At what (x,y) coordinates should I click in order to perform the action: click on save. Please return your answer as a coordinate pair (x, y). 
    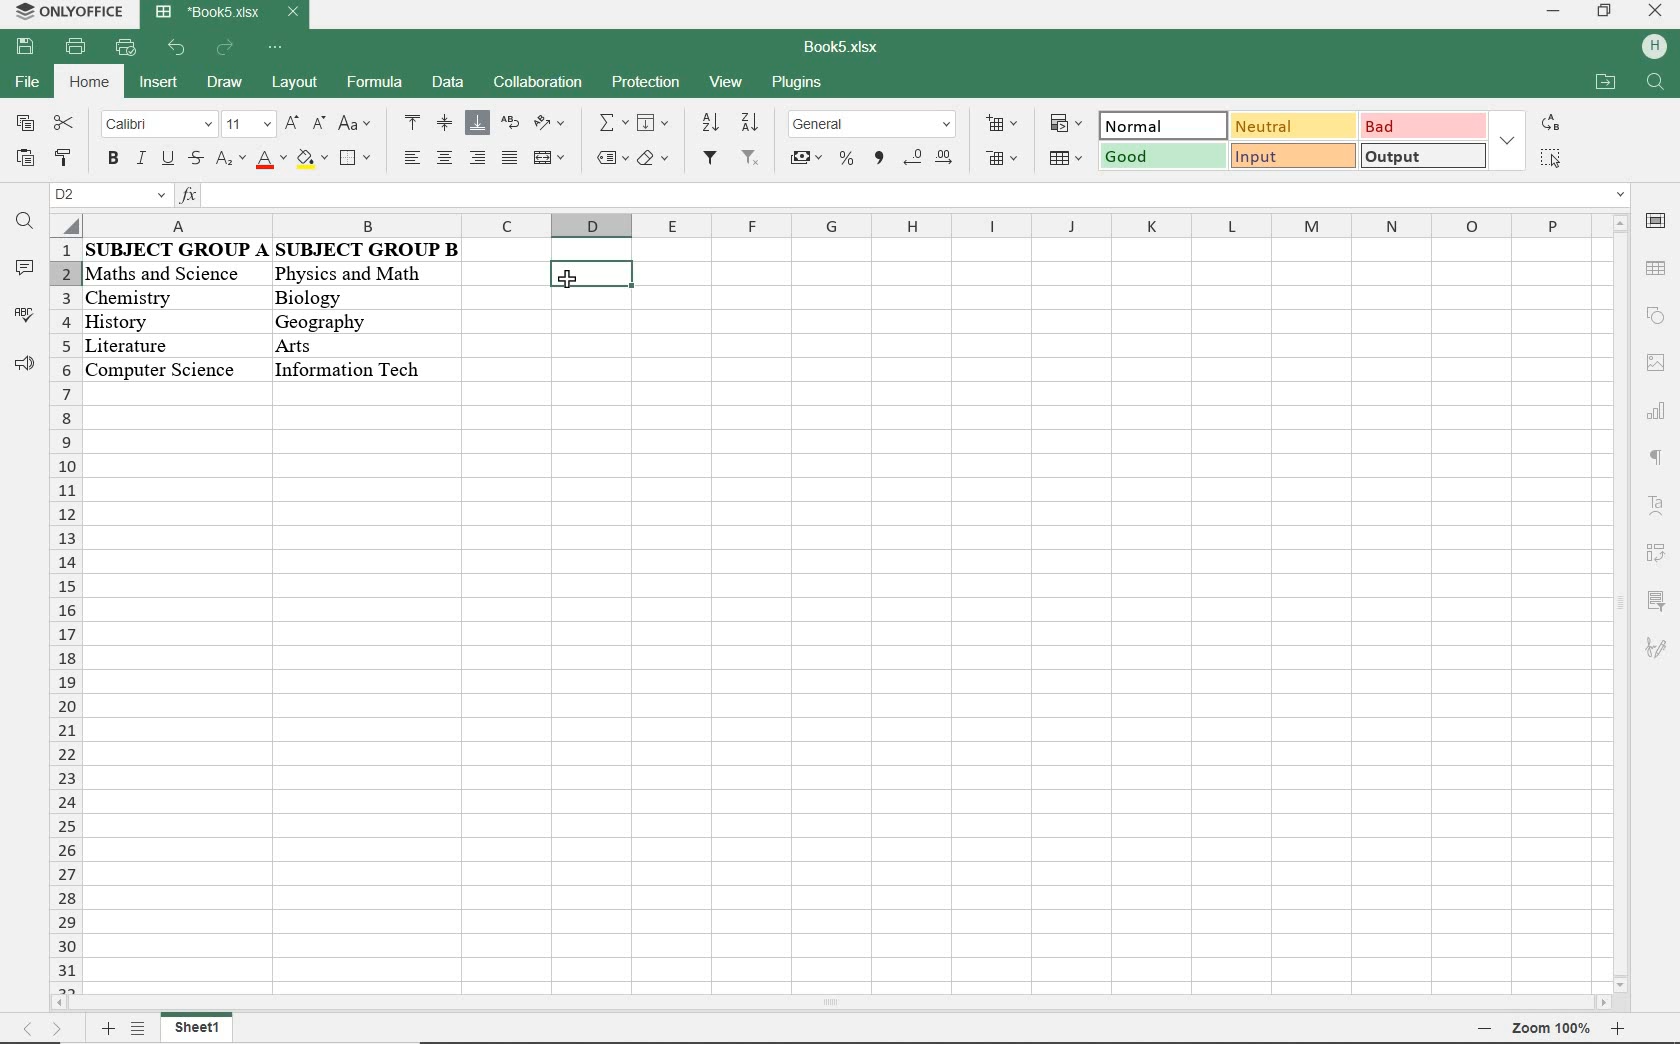
    Looking at the image, I should click on (25, 48).